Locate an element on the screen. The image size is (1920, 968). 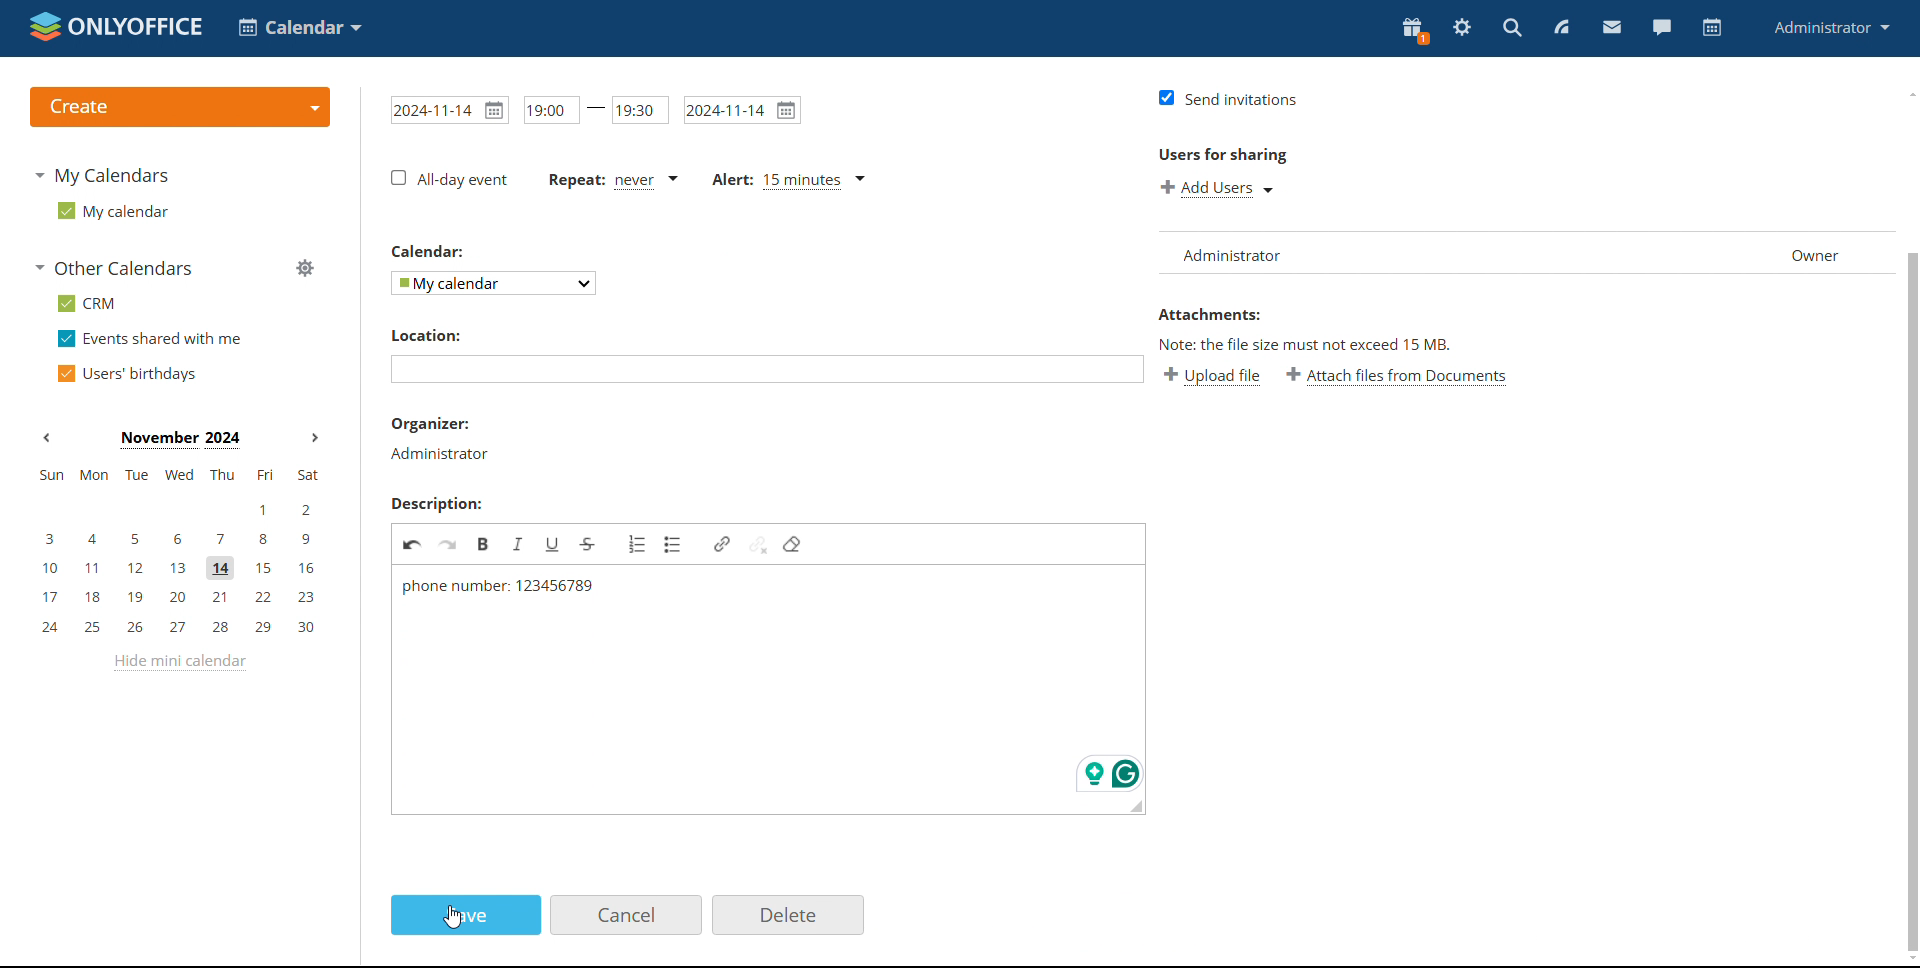
current month is located at coordinates (178, 439).